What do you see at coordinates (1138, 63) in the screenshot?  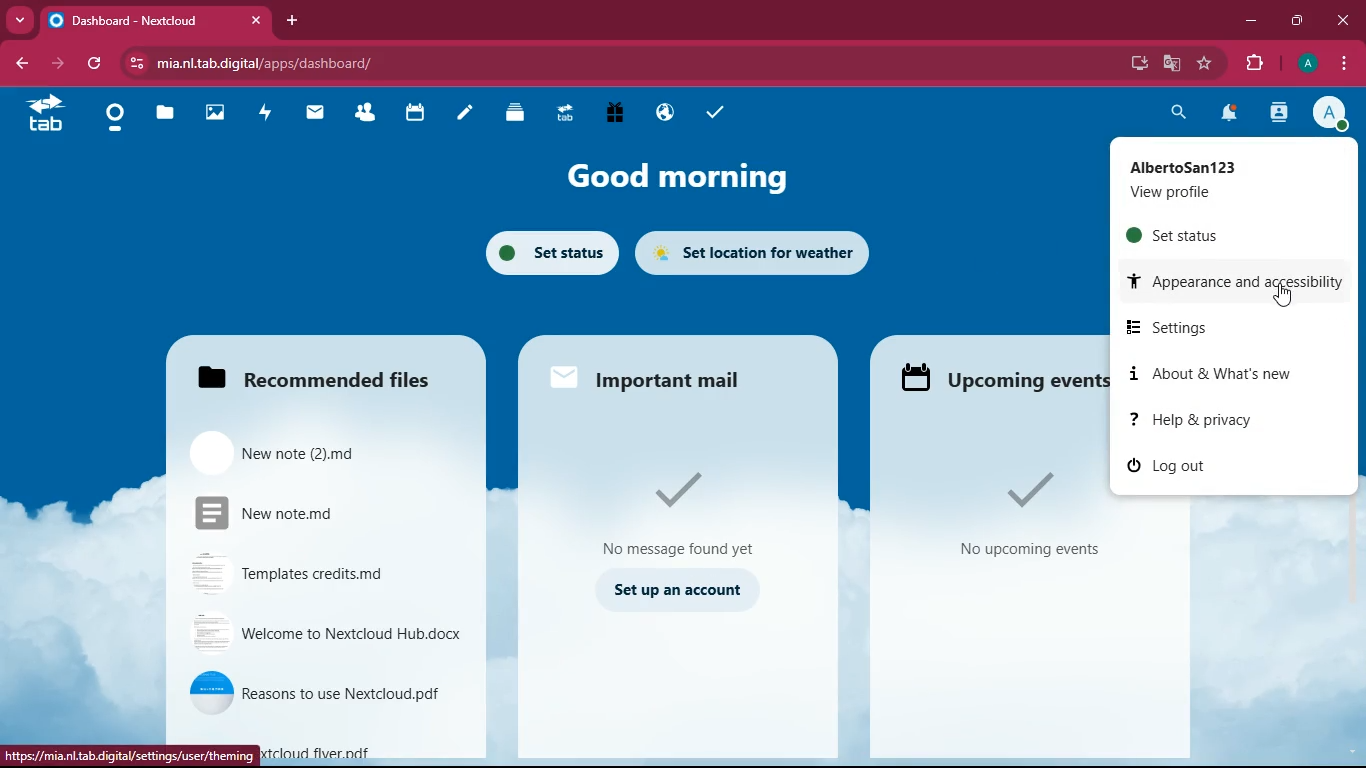 I see `desktop` at bounding box center [1138, 63].